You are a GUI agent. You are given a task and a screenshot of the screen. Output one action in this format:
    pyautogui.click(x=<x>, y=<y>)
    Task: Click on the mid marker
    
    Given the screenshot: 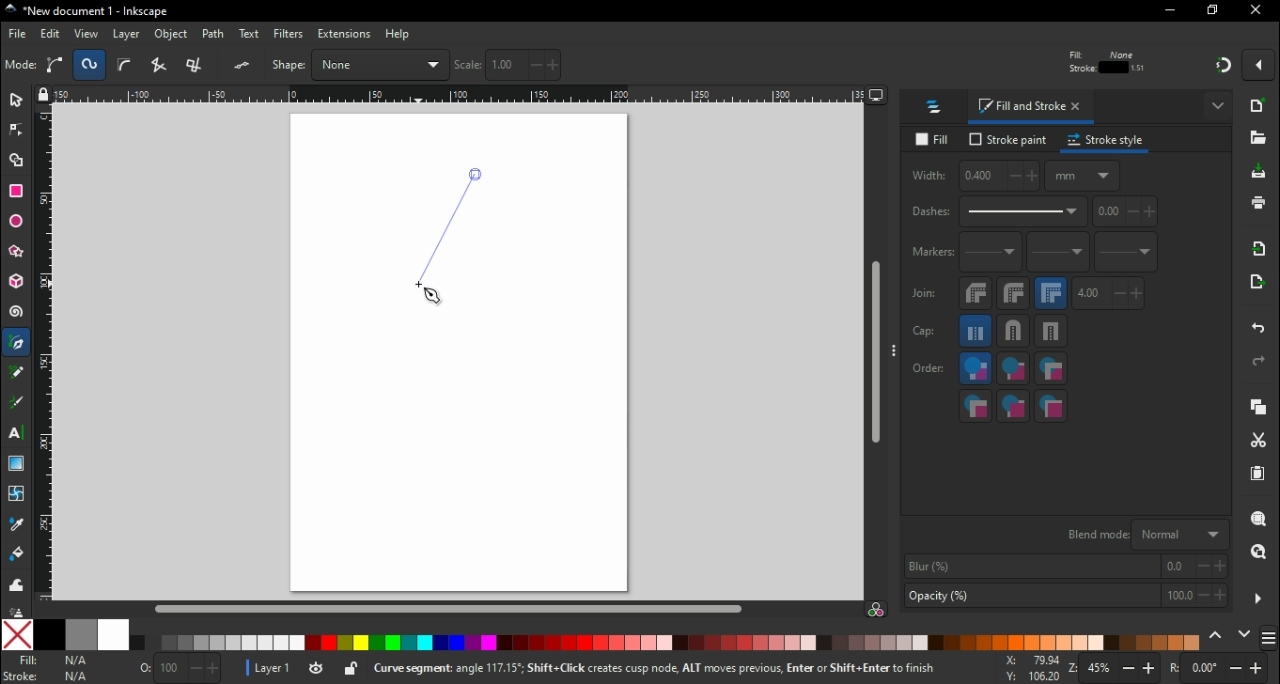 What is the action you would take?
    pyautogui.click(x=1061, y=256)
    